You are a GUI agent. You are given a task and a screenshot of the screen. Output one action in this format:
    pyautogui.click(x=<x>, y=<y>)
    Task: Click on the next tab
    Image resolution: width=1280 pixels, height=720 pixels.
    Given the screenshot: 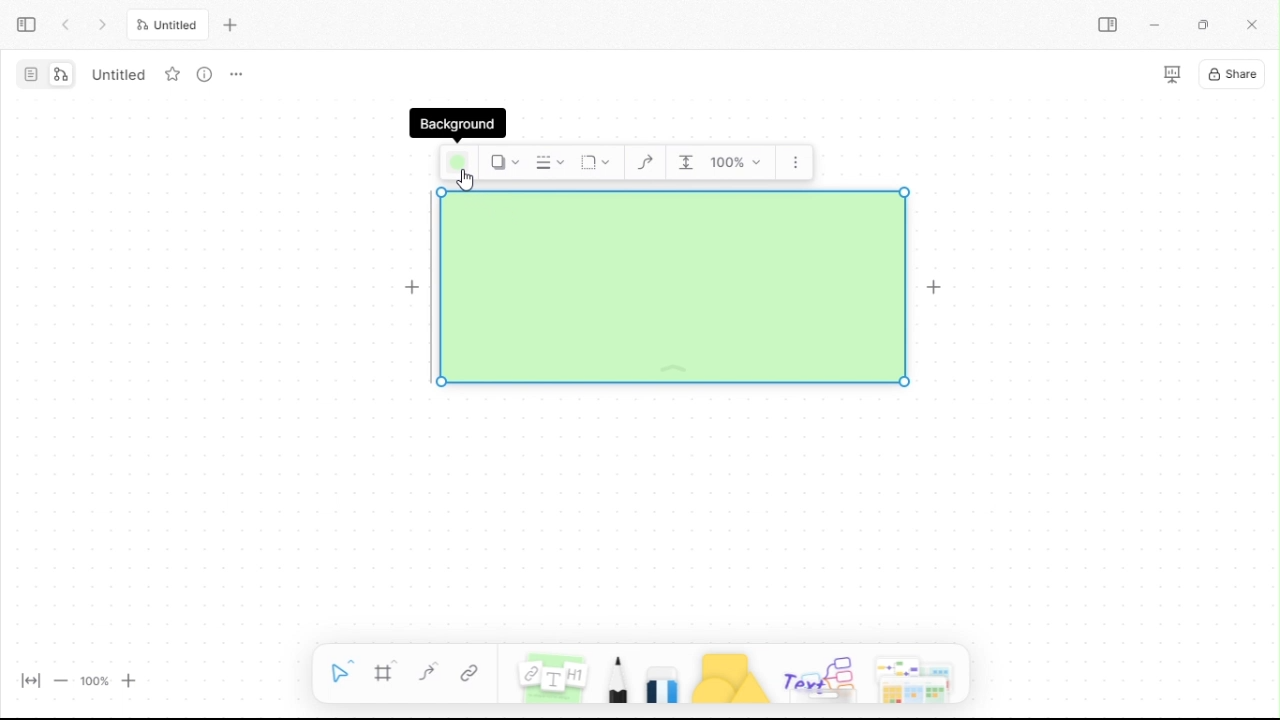 What is the action you would take?
    pyautogui.click(x=104, y=26)
    